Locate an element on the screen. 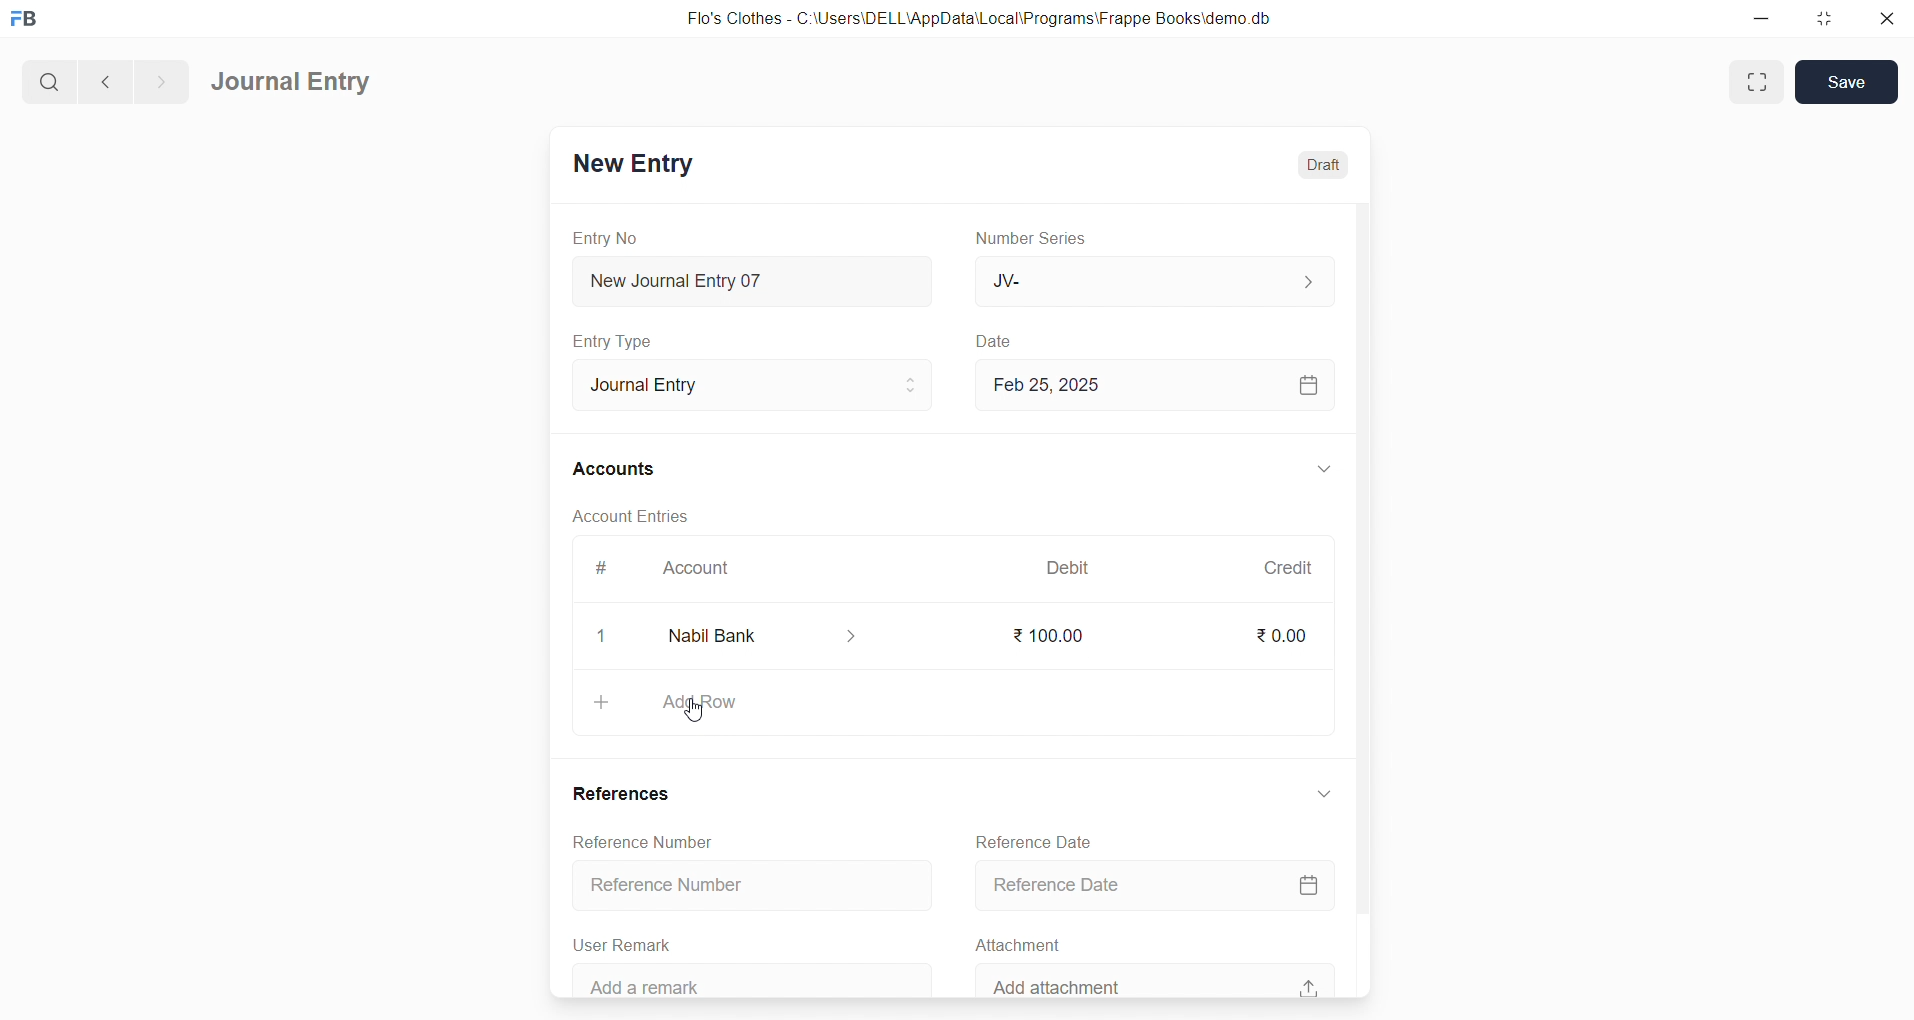  Number Series is located at coordinates (1037, 239).